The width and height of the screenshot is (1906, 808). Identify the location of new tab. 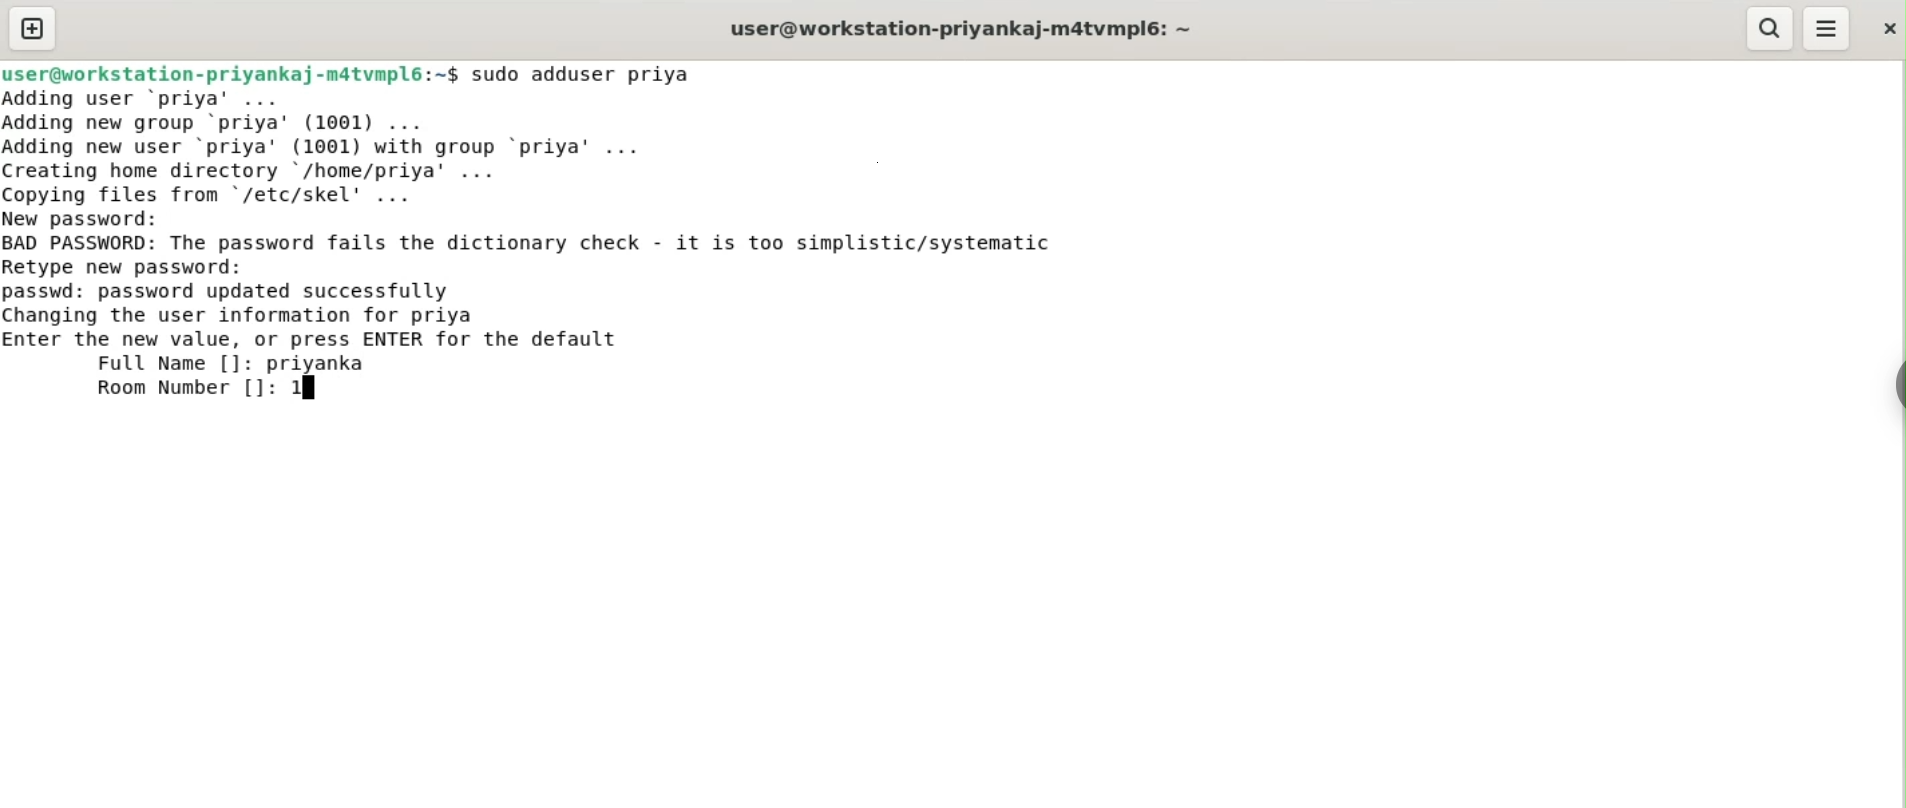
(32, 28).